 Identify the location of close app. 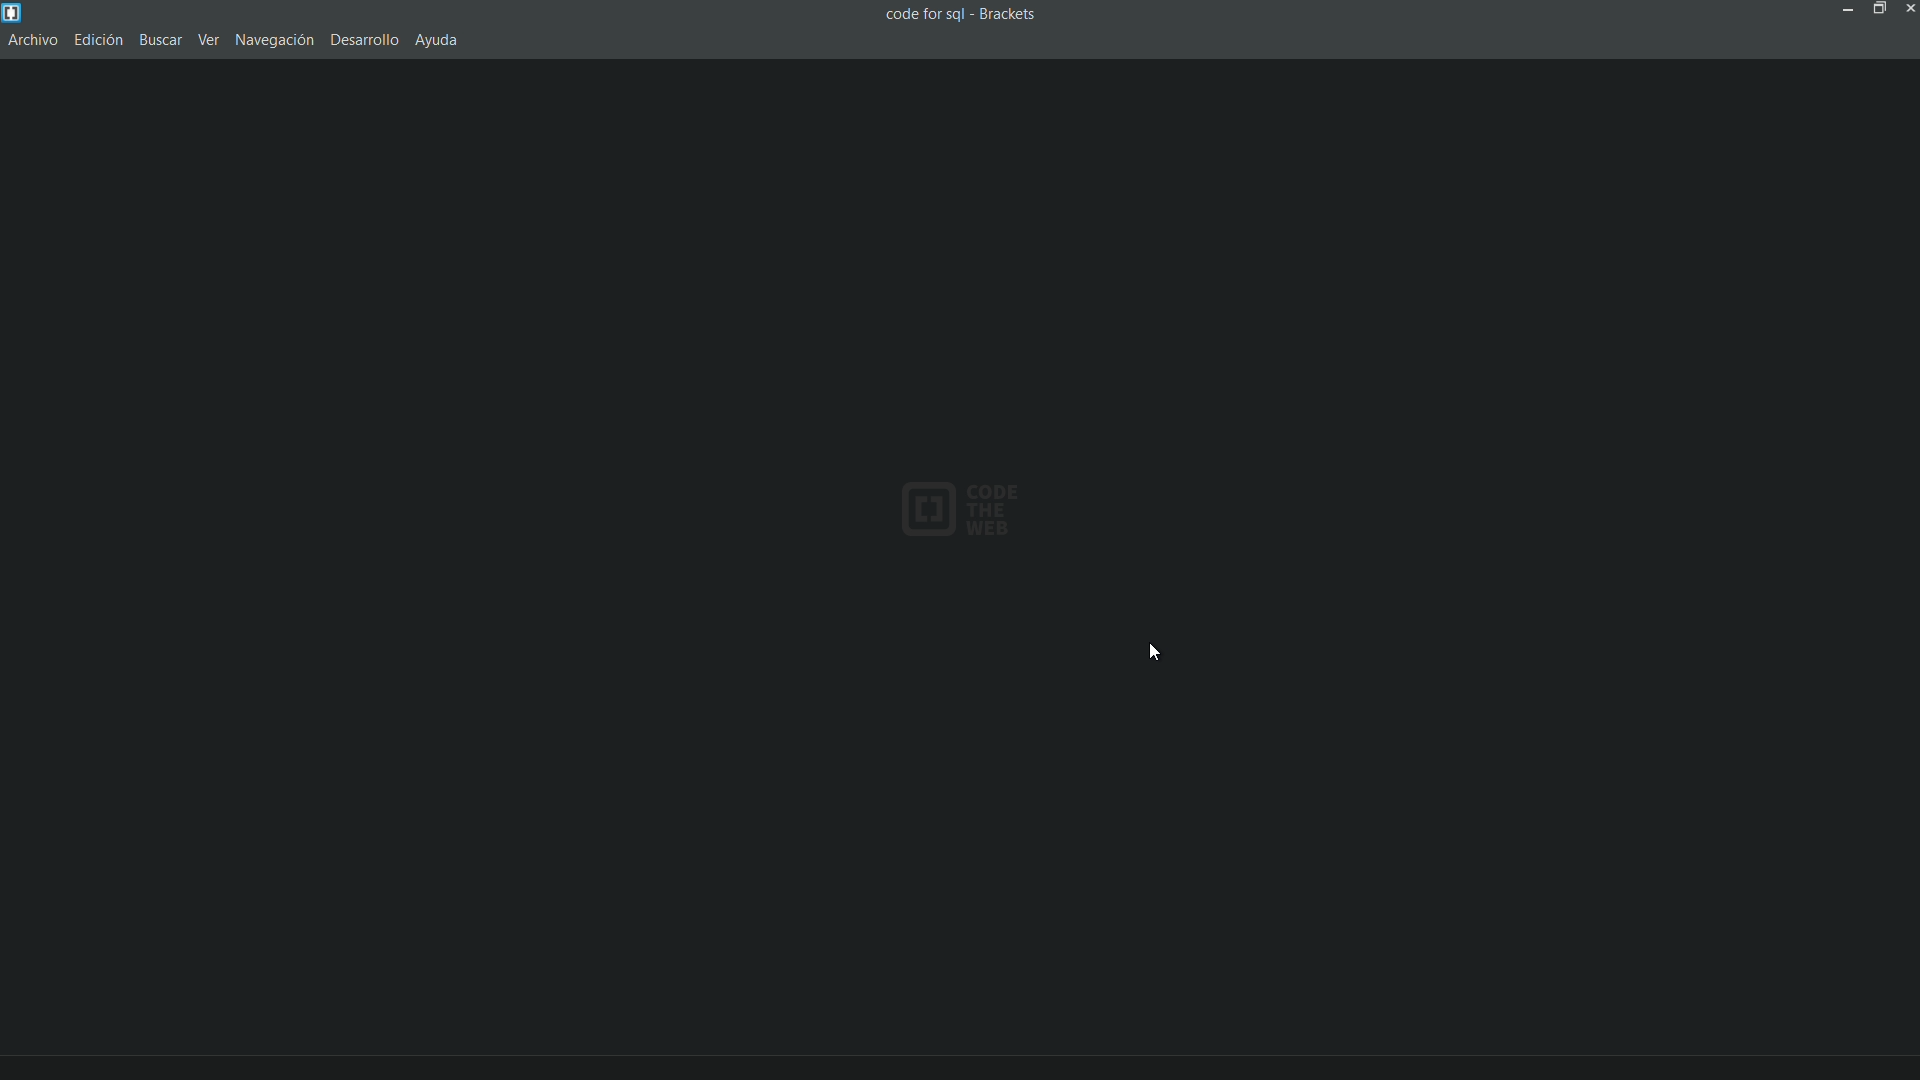
(1908, 11).